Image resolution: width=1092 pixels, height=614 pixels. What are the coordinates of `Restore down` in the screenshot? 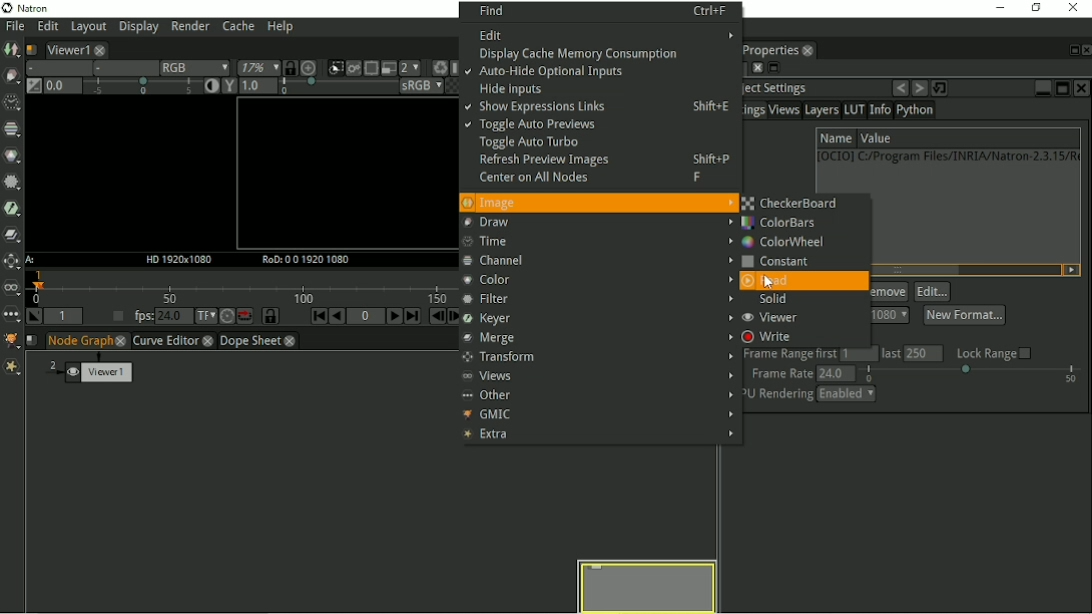 It's located at (1033, 8).